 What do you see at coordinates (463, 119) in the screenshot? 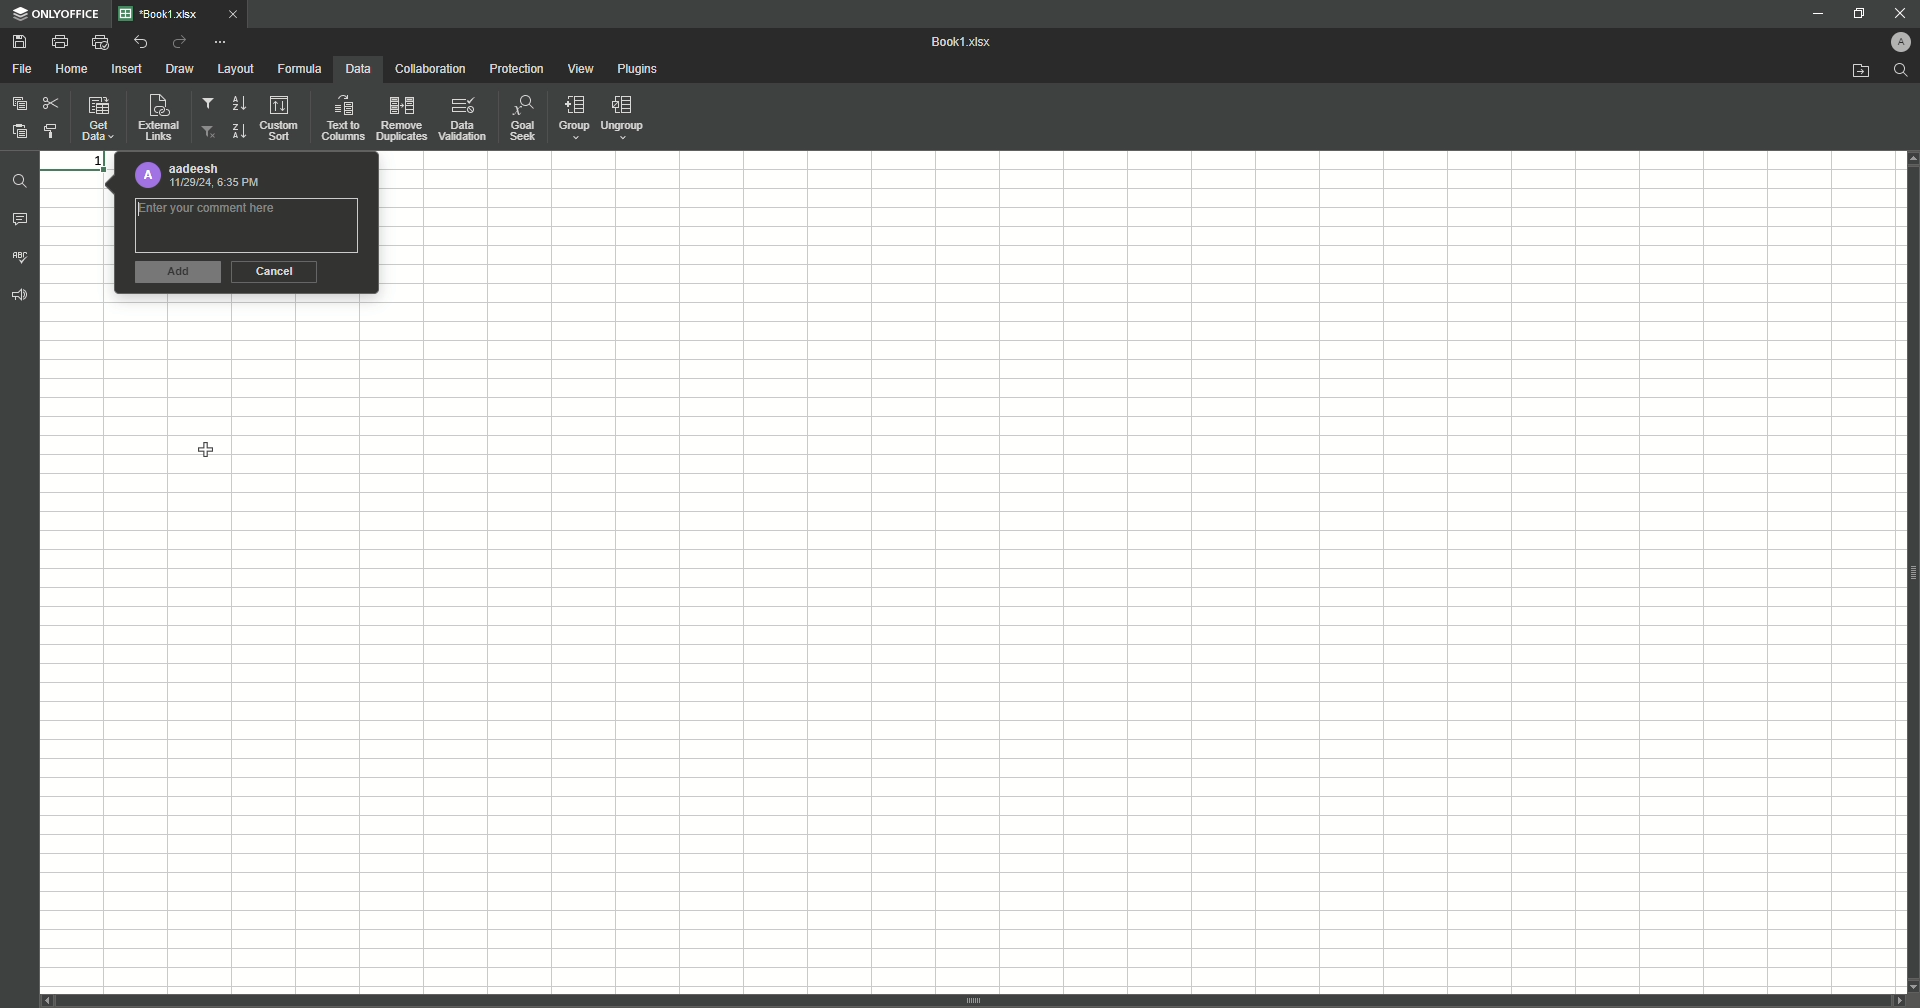
I see `Data Validation` at bounding box center [463, 119].